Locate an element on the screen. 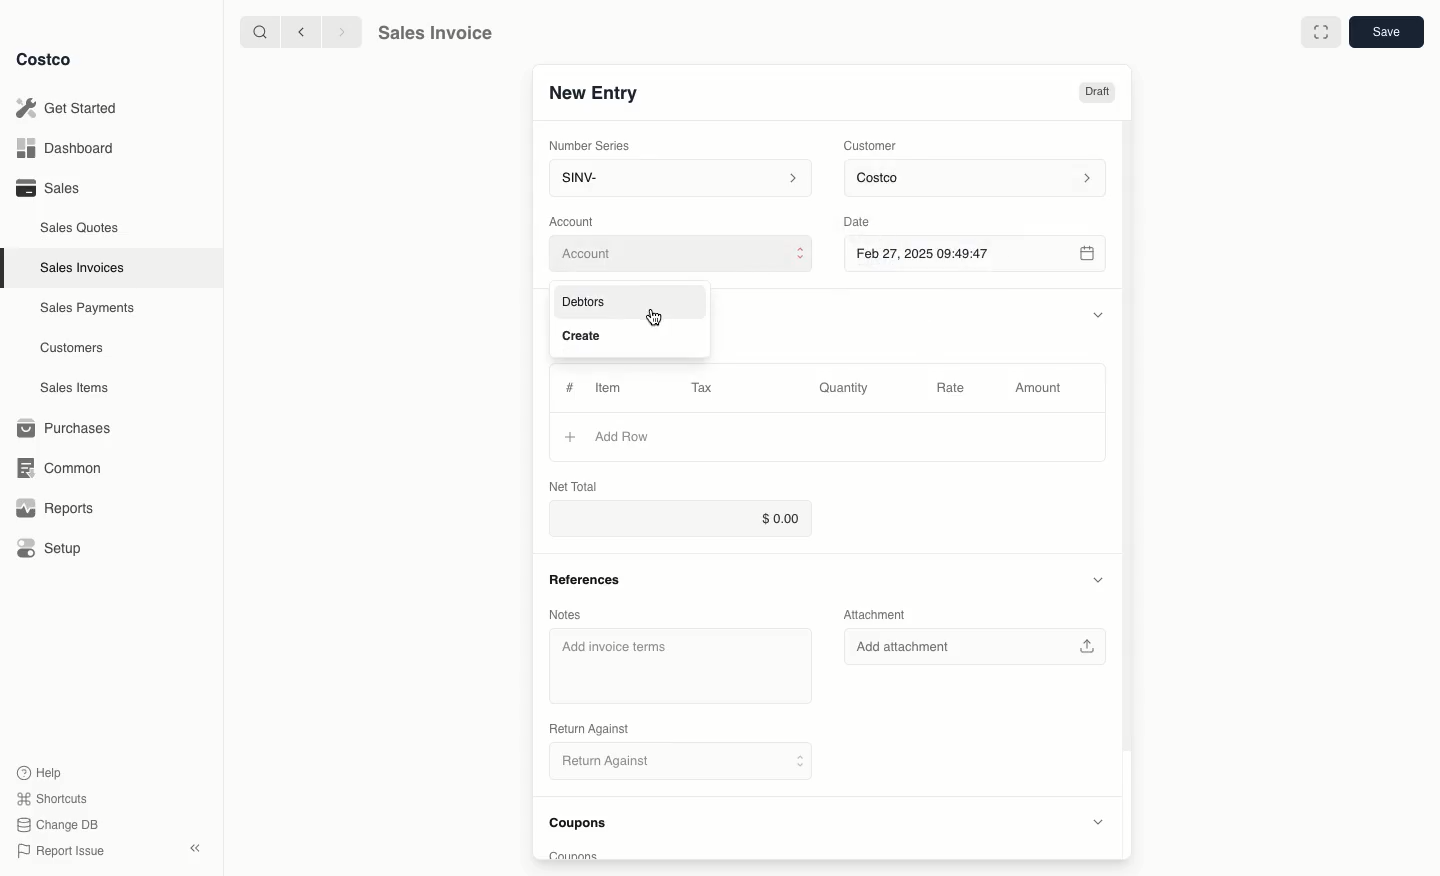 Image resolution: width=1440 pixels, height=876 pixels. Setup is located at coordinates (51, 550).